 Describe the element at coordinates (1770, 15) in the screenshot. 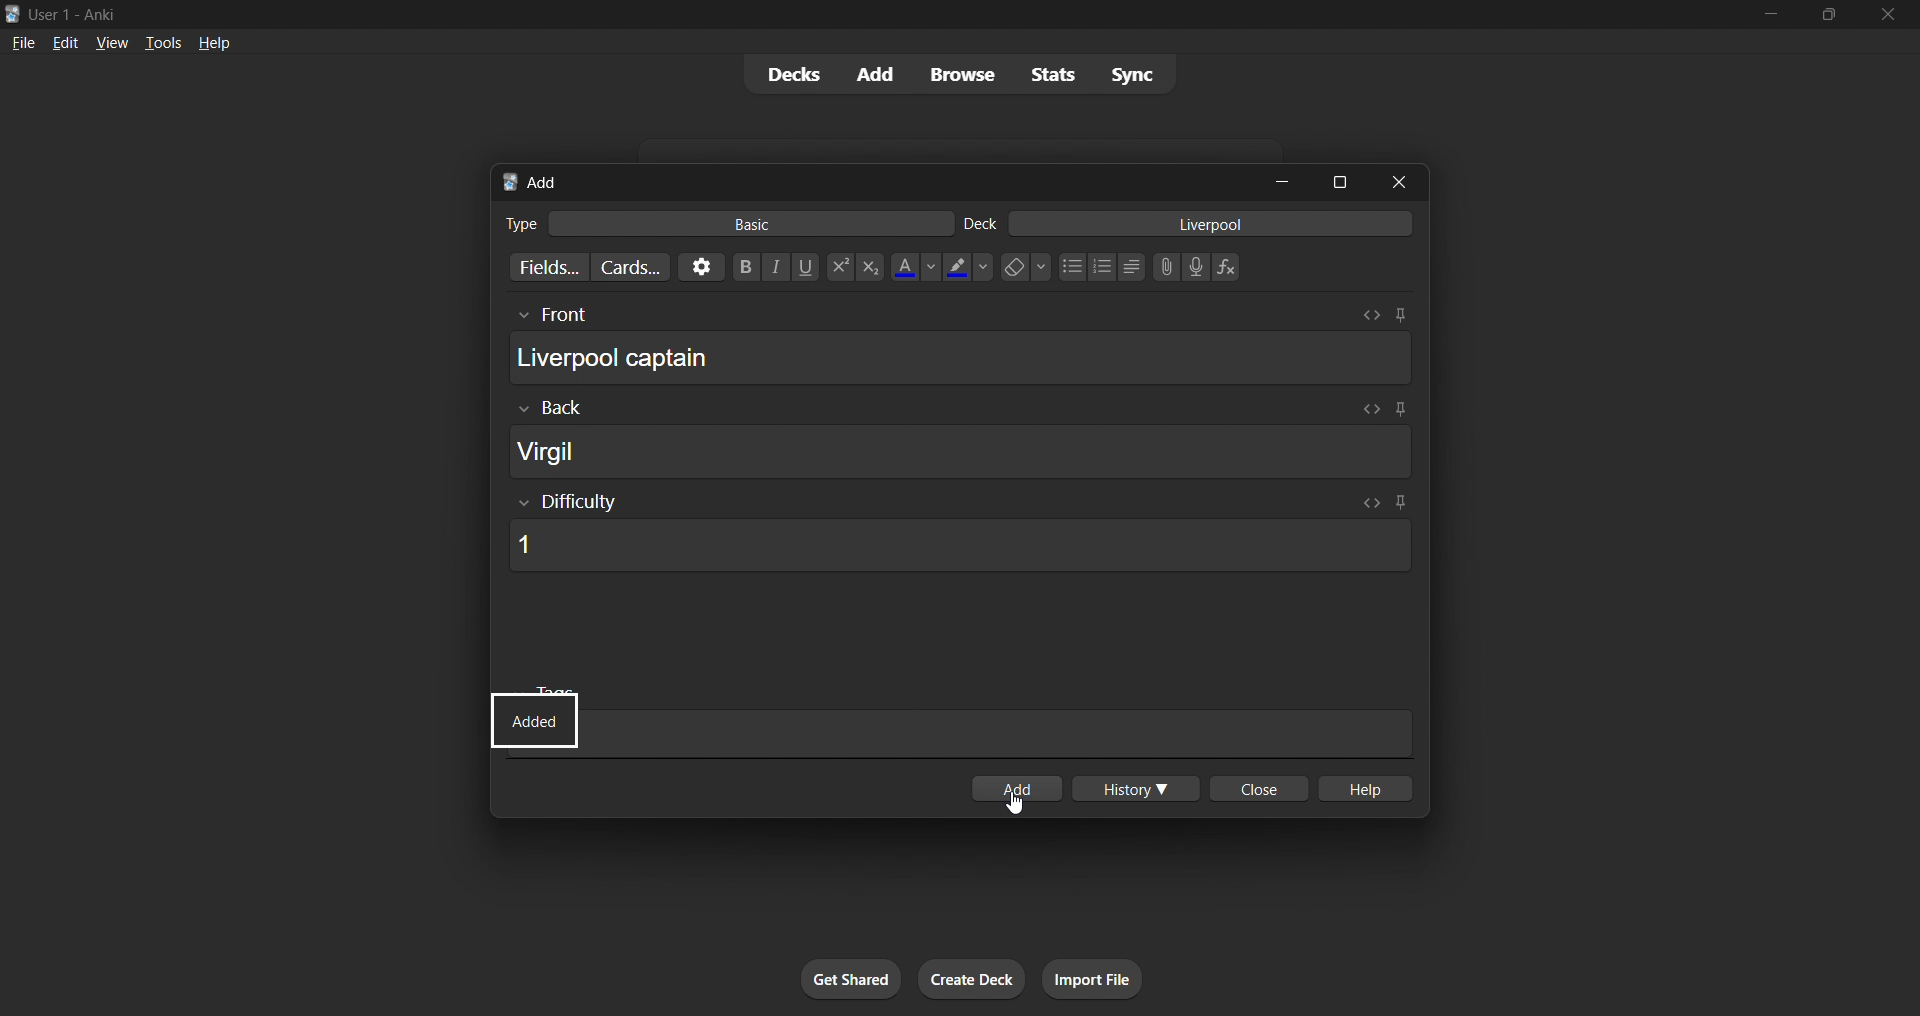

I see `minimize` at that location.